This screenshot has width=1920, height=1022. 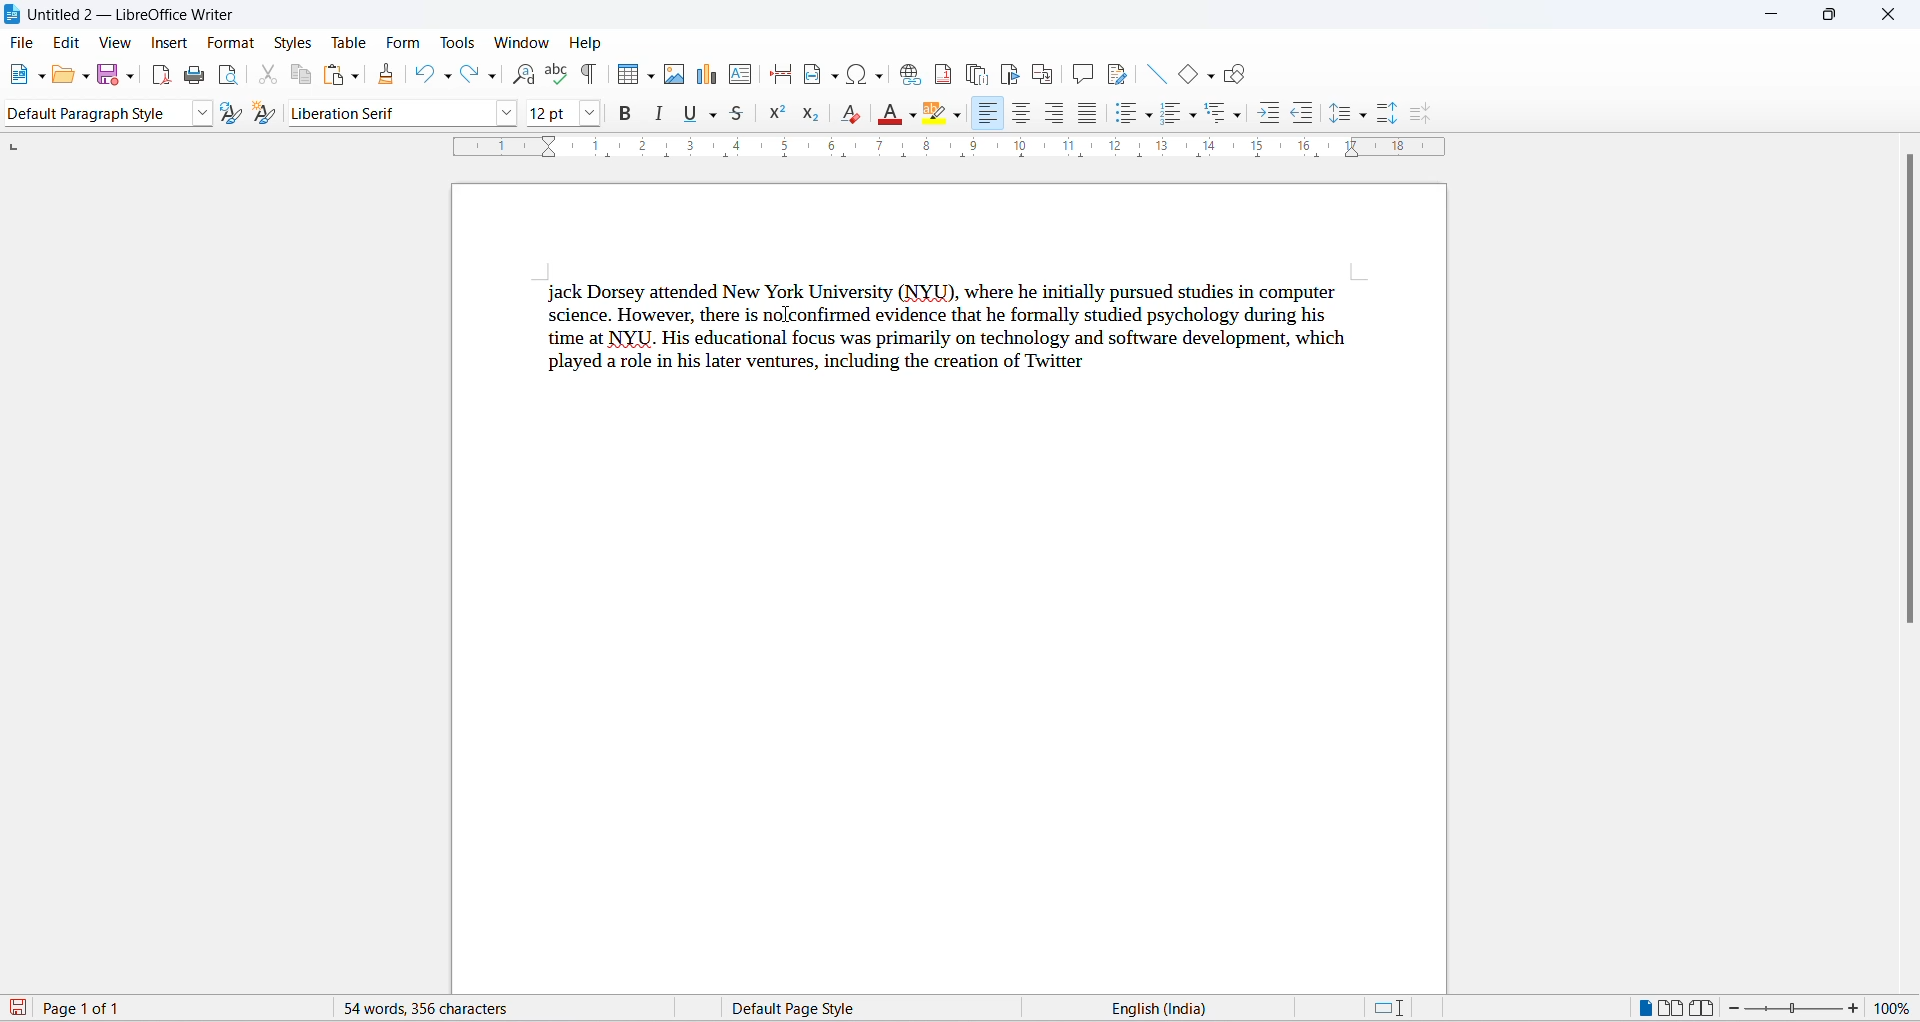 What do you see at coordinates (652, 77) in the screenshot?
I see `table grid` at bounding box center [652, 77].